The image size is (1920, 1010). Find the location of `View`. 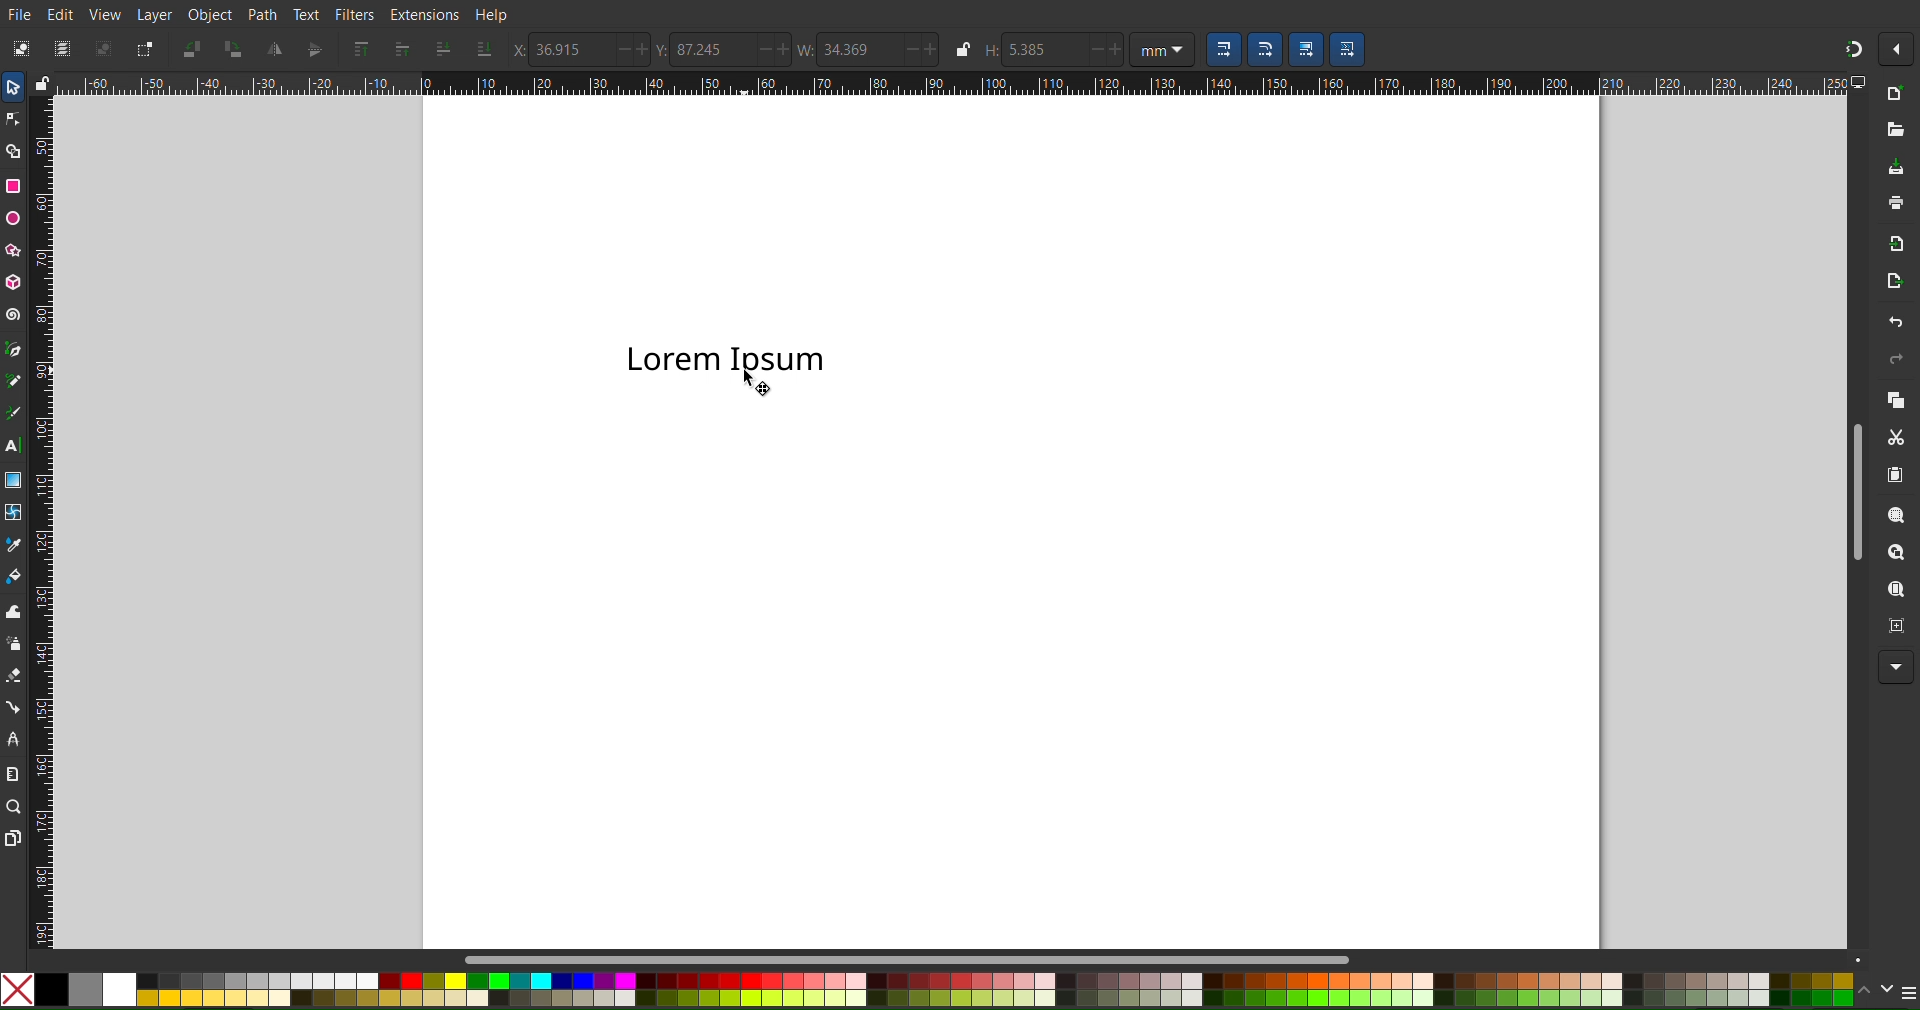

View is located at coordinates (105, 14).